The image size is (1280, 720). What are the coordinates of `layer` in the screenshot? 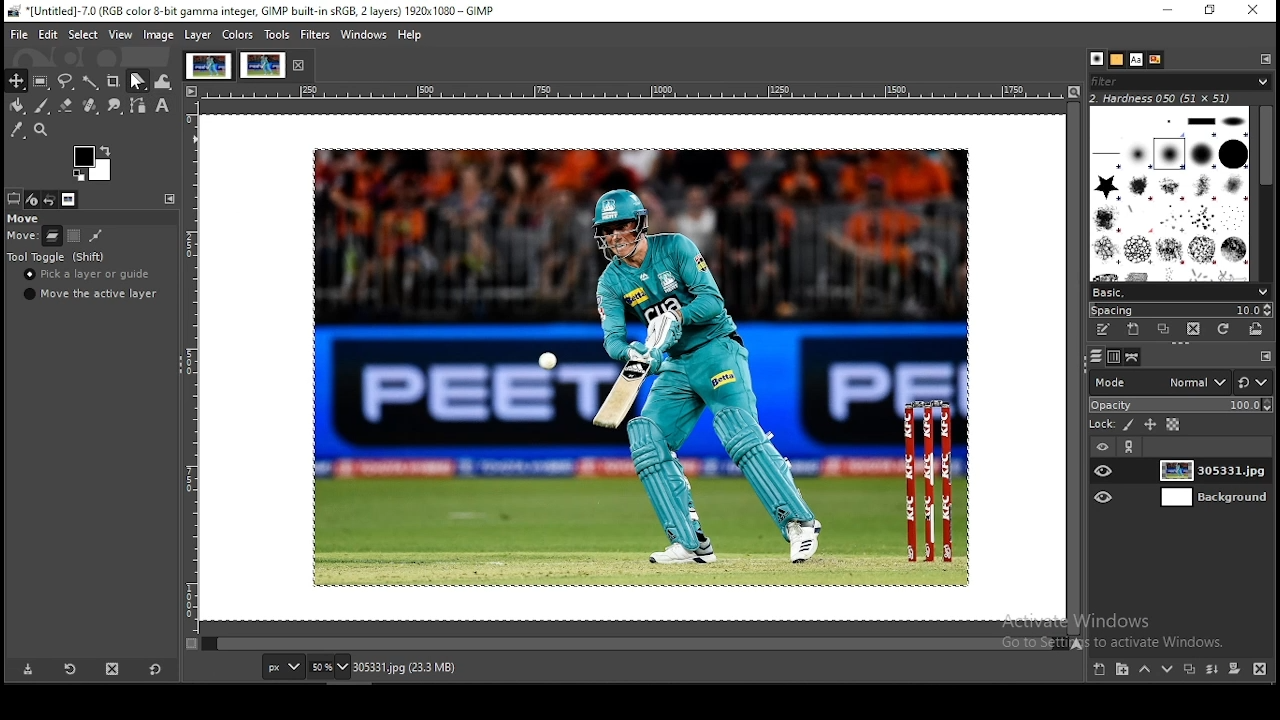 It's located at (52, 236).